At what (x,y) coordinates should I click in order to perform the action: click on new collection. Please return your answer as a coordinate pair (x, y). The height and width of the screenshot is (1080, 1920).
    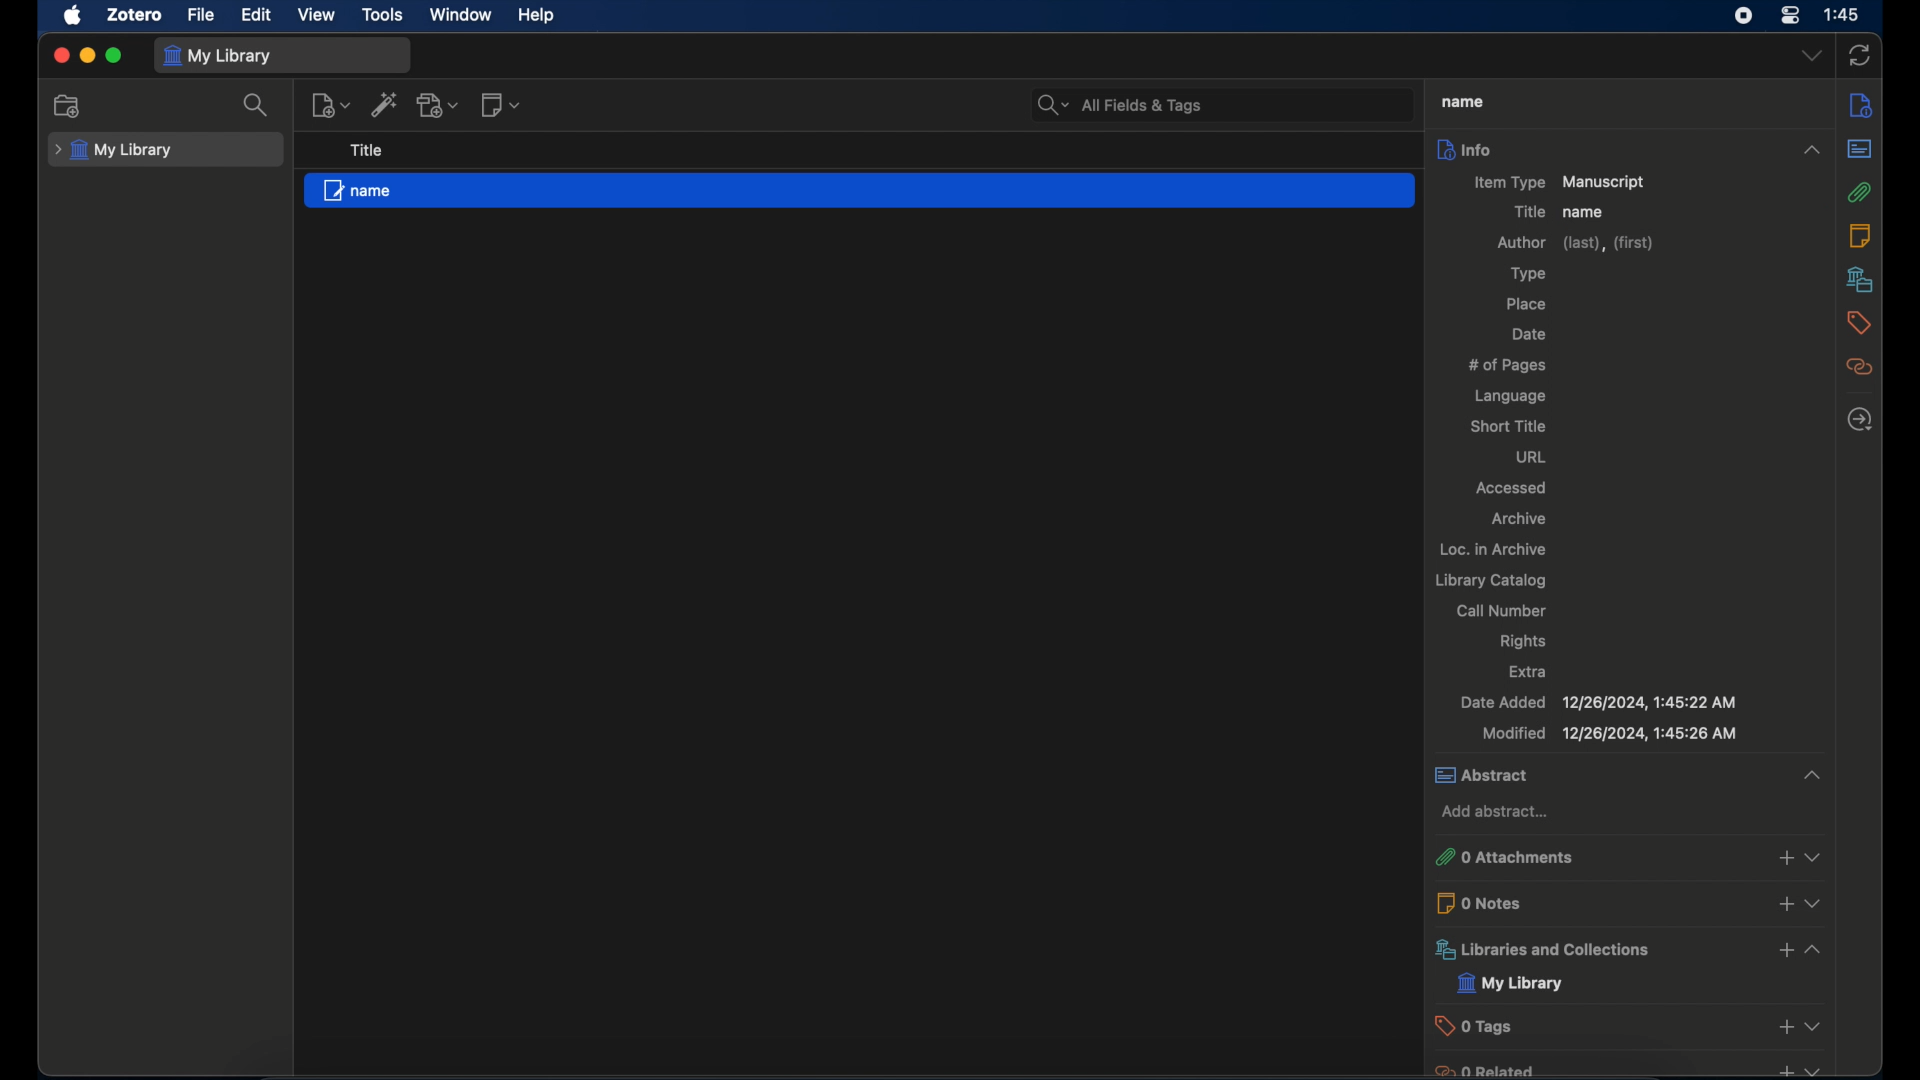
    Looking at the image, I should click on (70, 106).